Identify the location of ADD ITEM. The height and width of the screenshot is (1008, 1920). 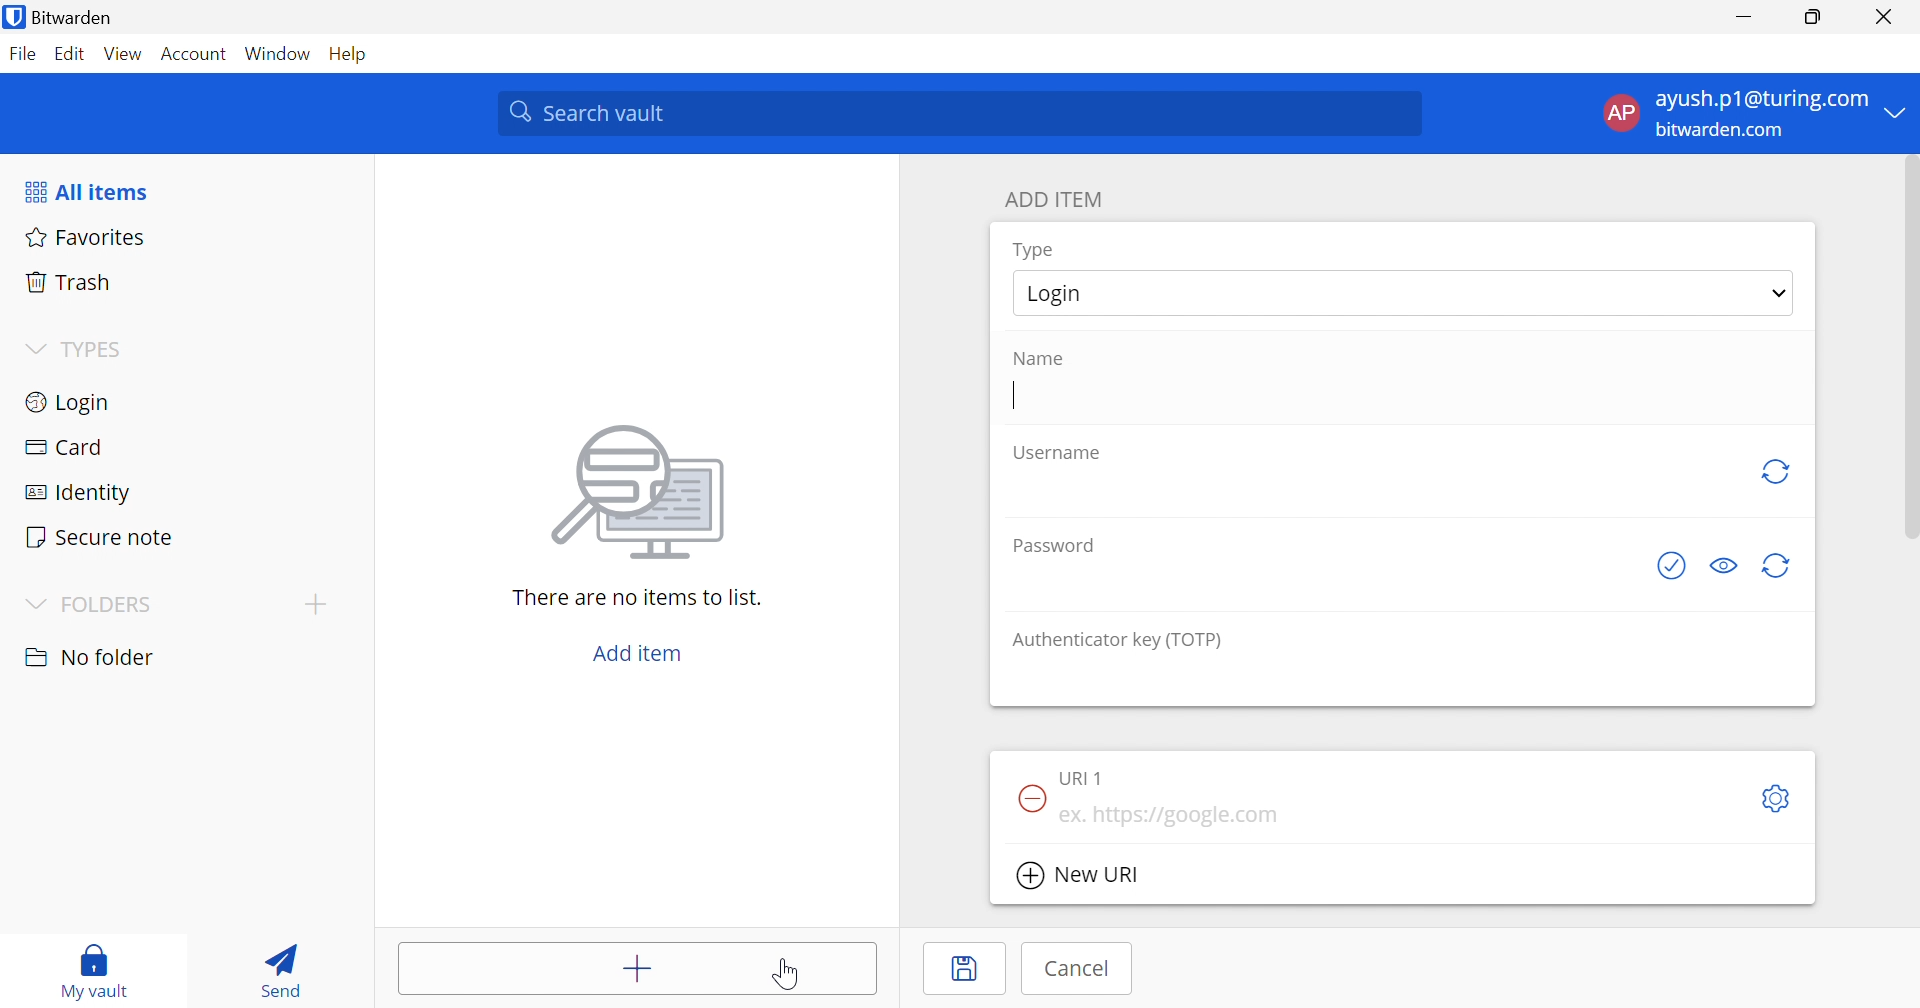
(1057, 199).